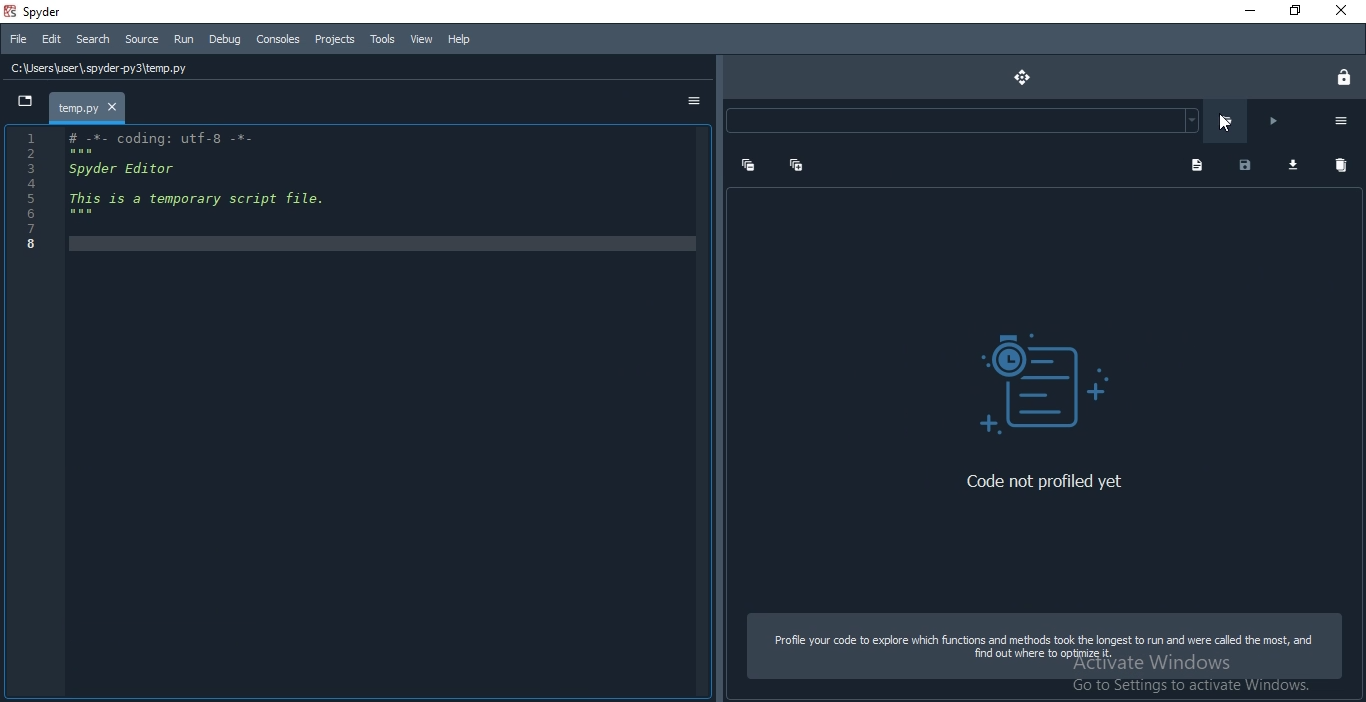 This screenshot has width=1366, height=702. What do you see at coordinates (277, 40) in the screenshot?
I see `Consoles` at bounding box center [277, 40].